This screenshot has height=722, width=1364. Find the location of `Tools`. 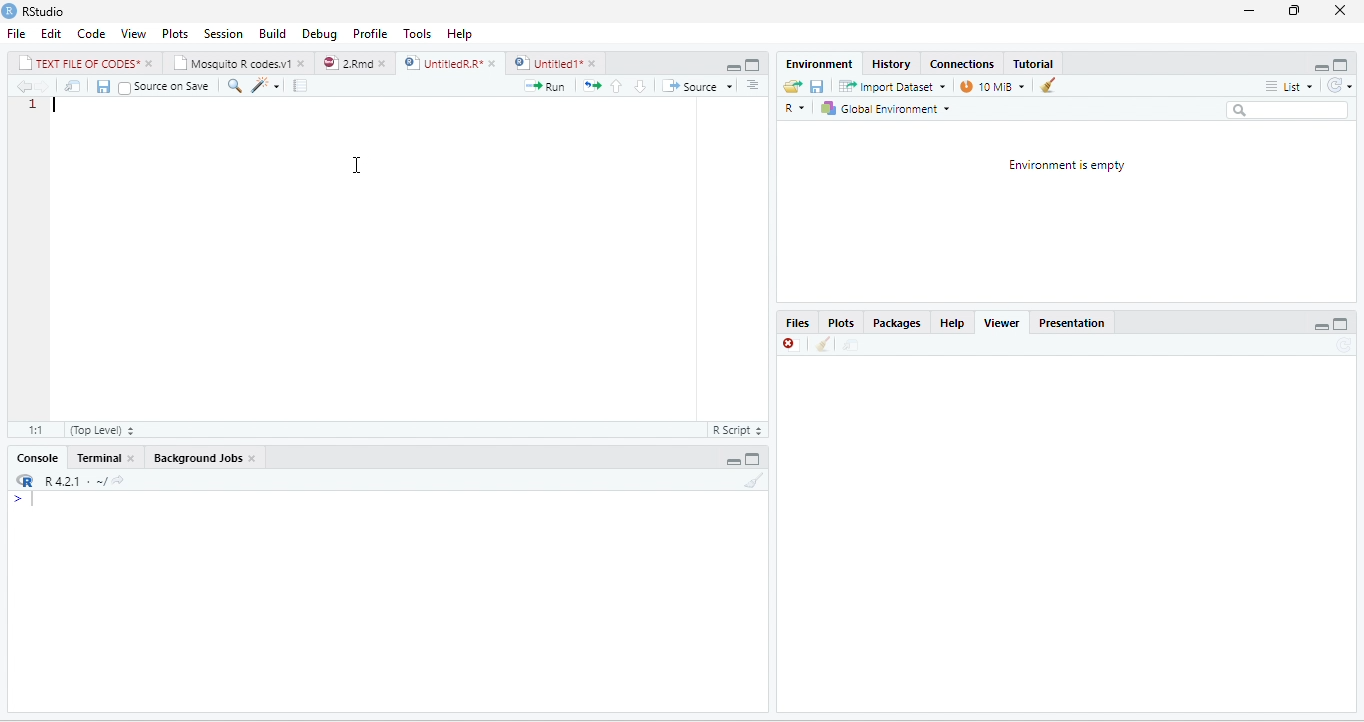

Tools is located at coordinates (418, 32).